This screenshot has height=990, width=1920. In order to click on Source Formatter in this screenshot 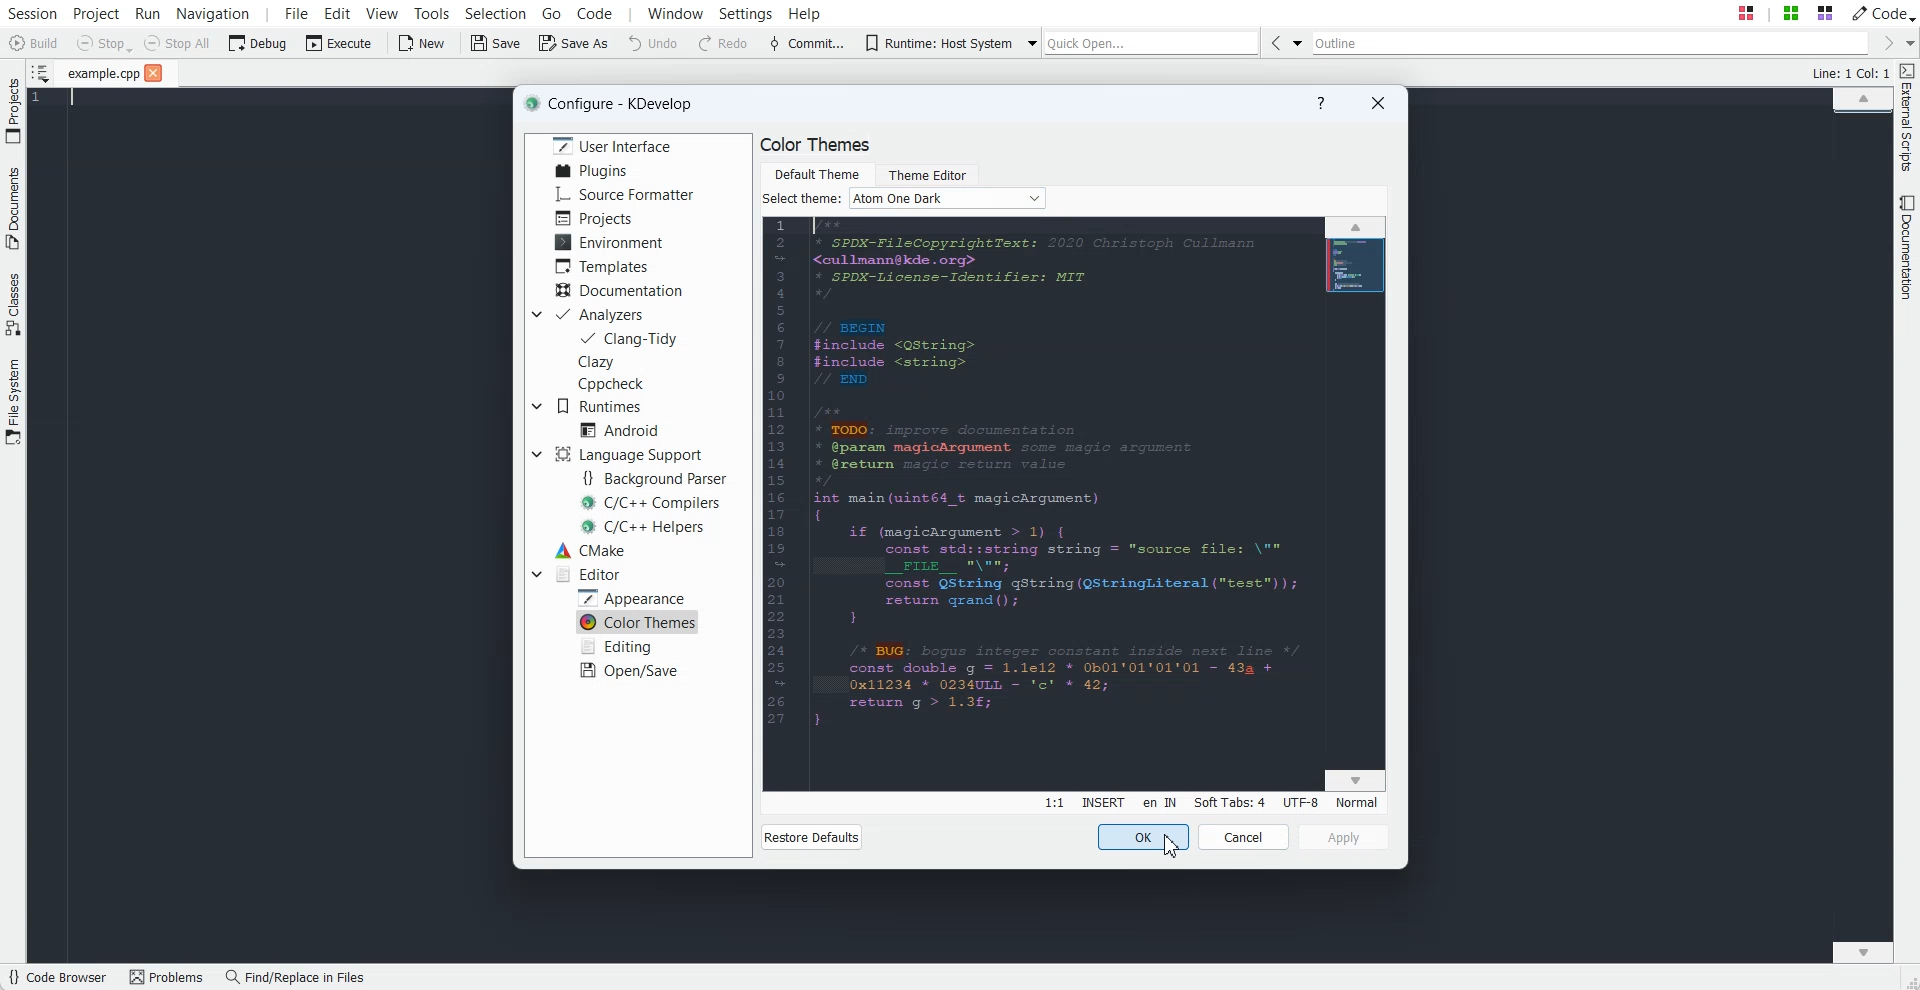, I will do `click(626, 195)`.